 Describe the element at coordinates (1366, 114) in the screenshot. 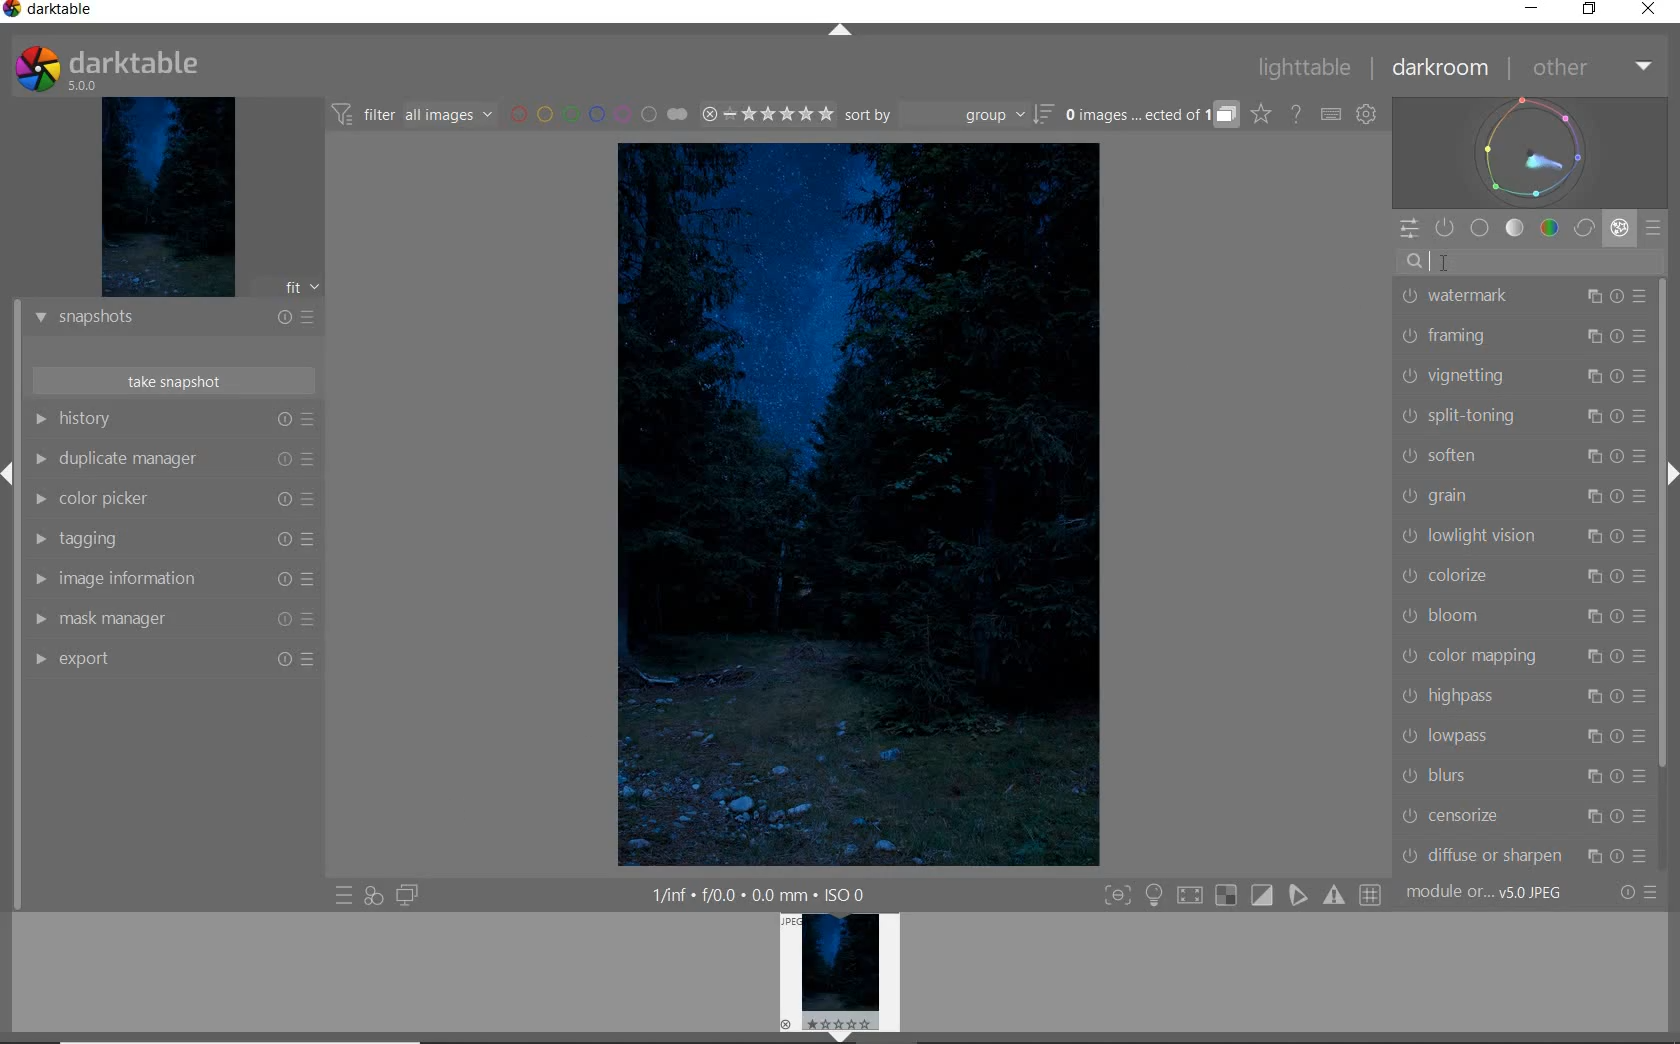

I see `SHOW GLOBAL PREFERENCES` at that location.